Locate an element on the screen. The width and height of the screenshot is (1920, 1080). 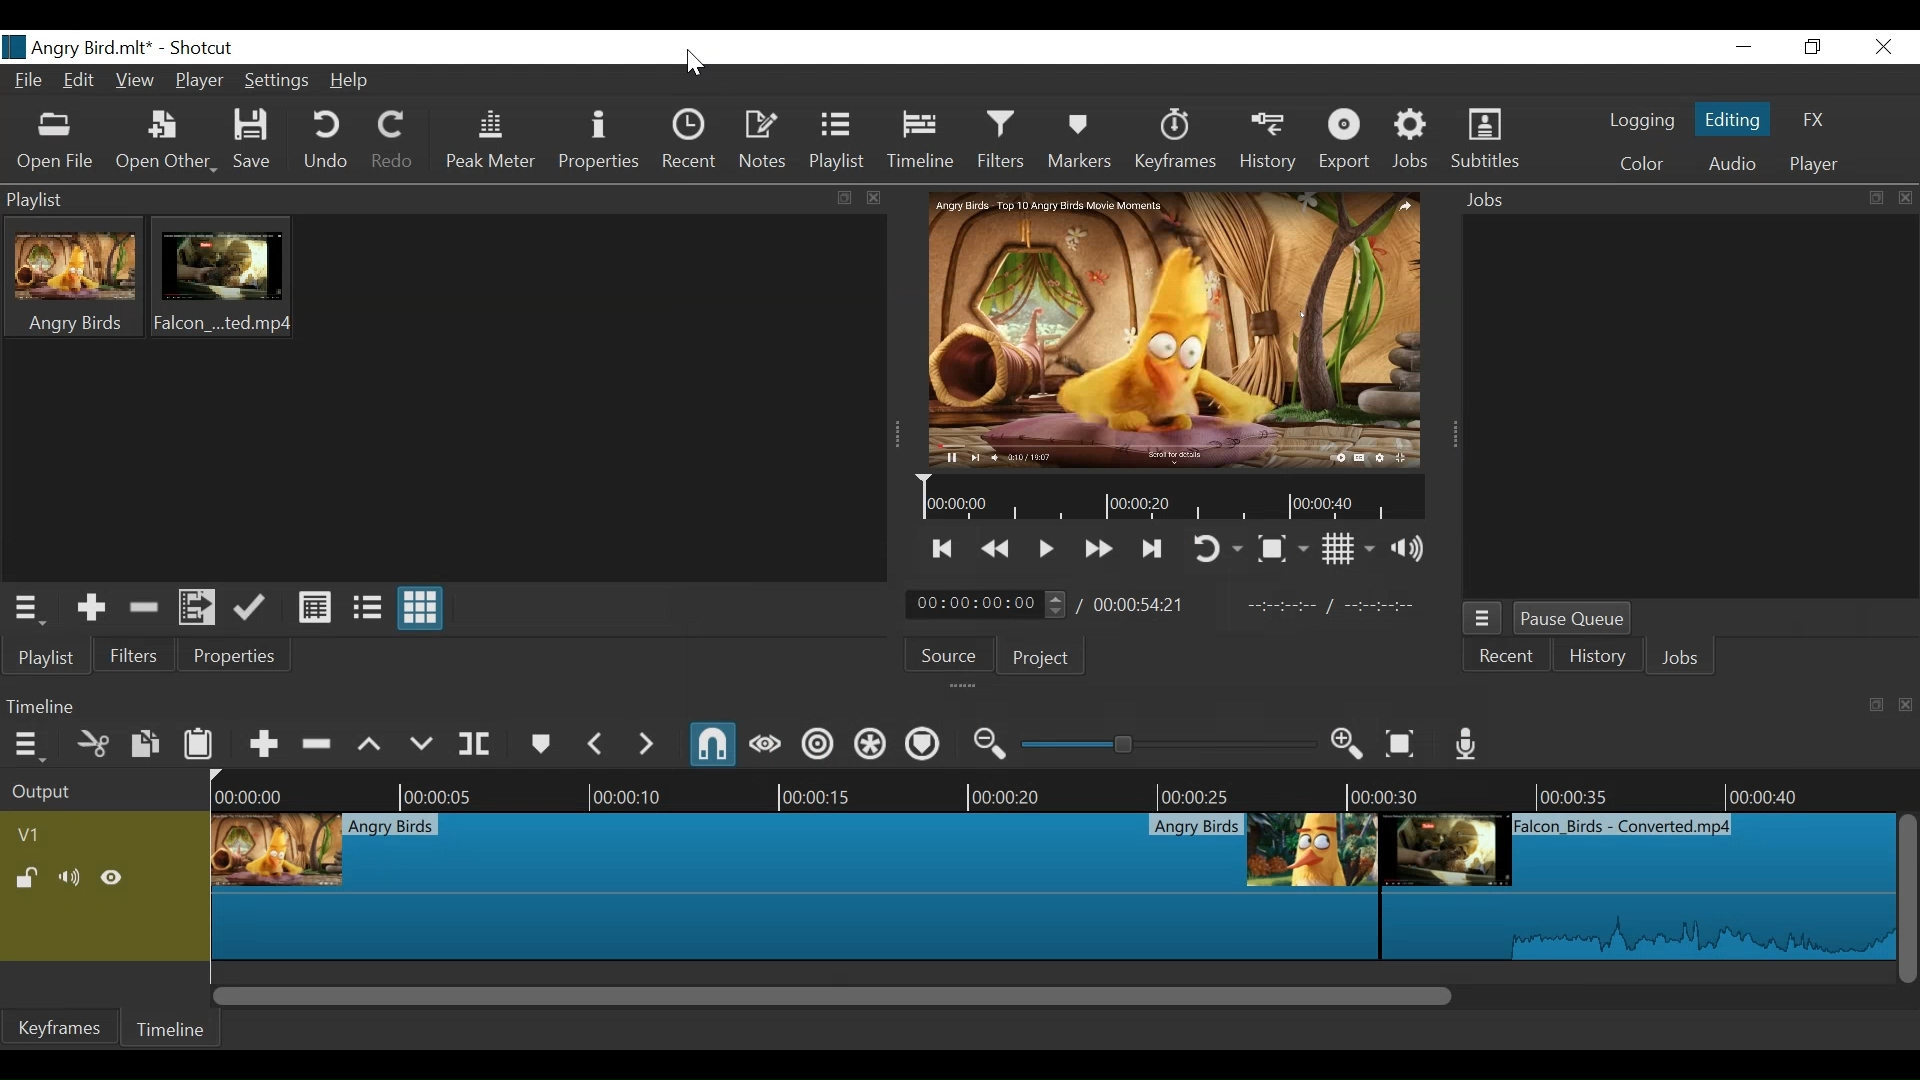
Lift is located at coordinates (369, 746).